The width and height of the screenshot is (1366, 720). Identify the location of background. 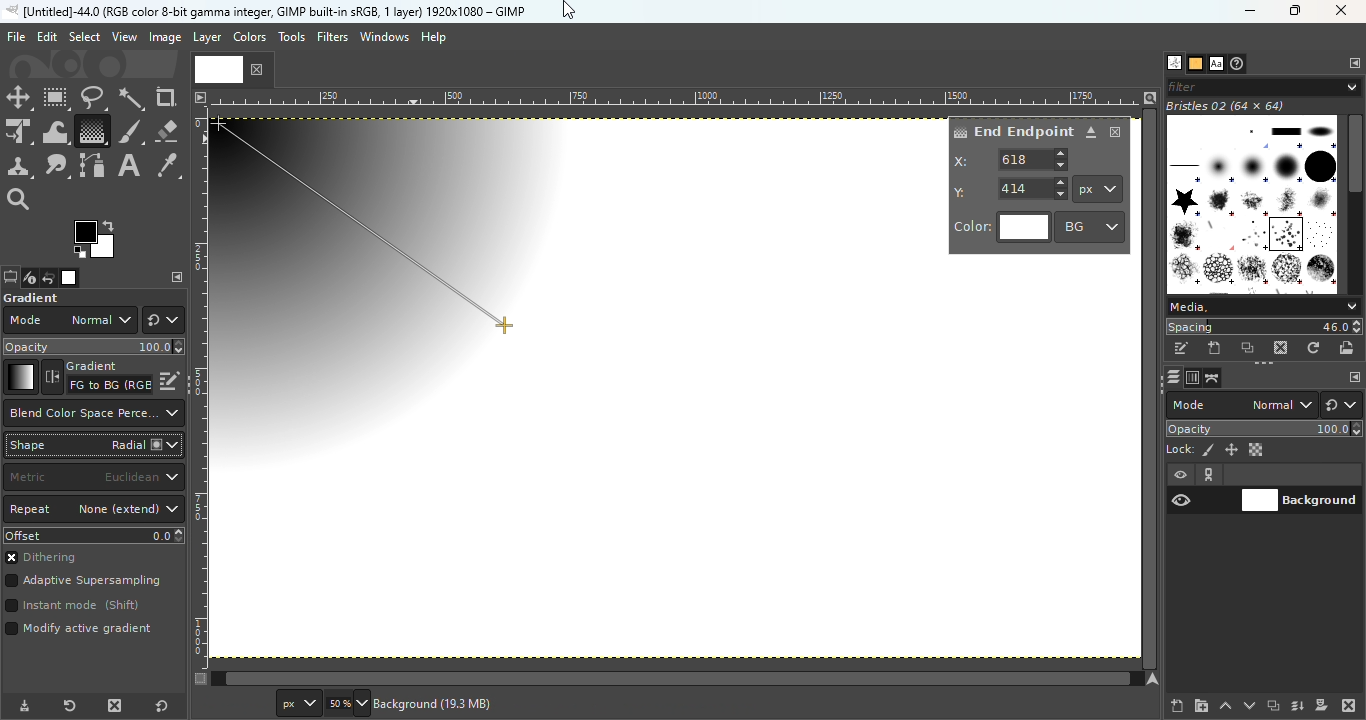
(438, 703).